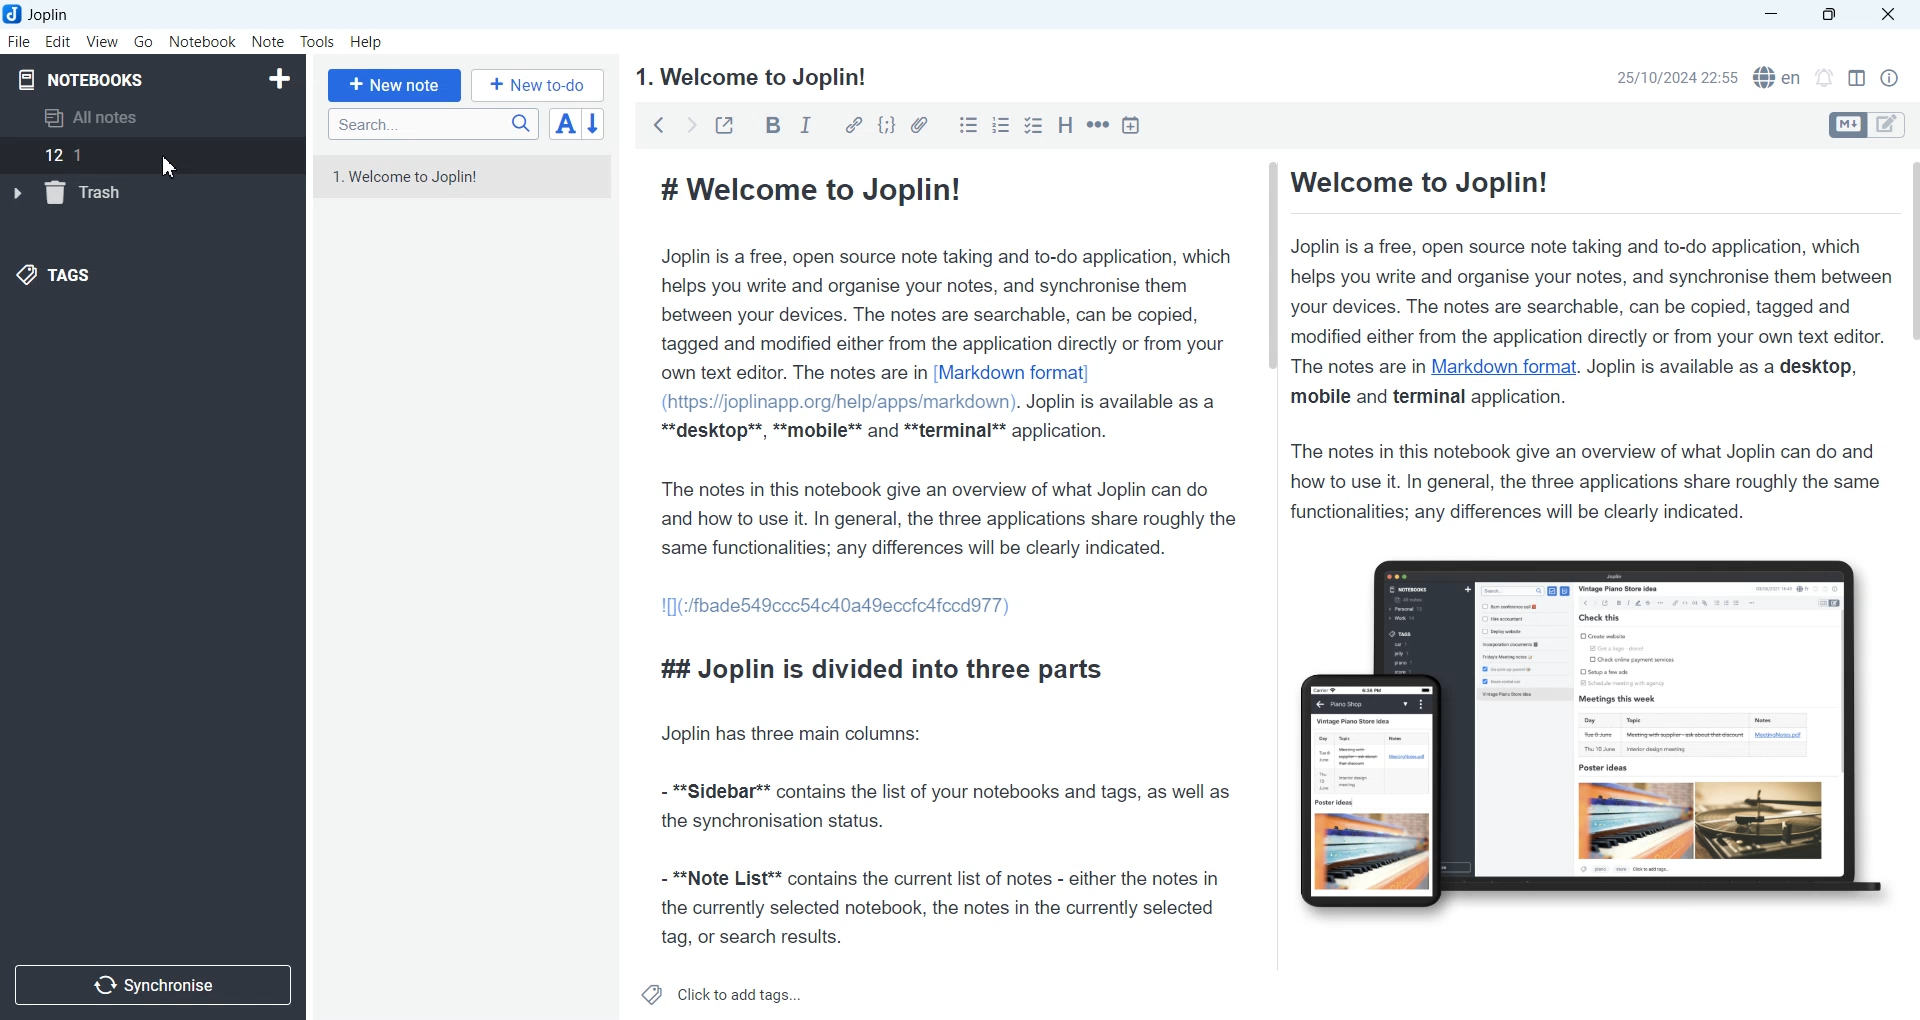  What do you see at coordinates (723, 994) in the screenshot?
I see `Click to add tags` at bounding box center [723, 994].